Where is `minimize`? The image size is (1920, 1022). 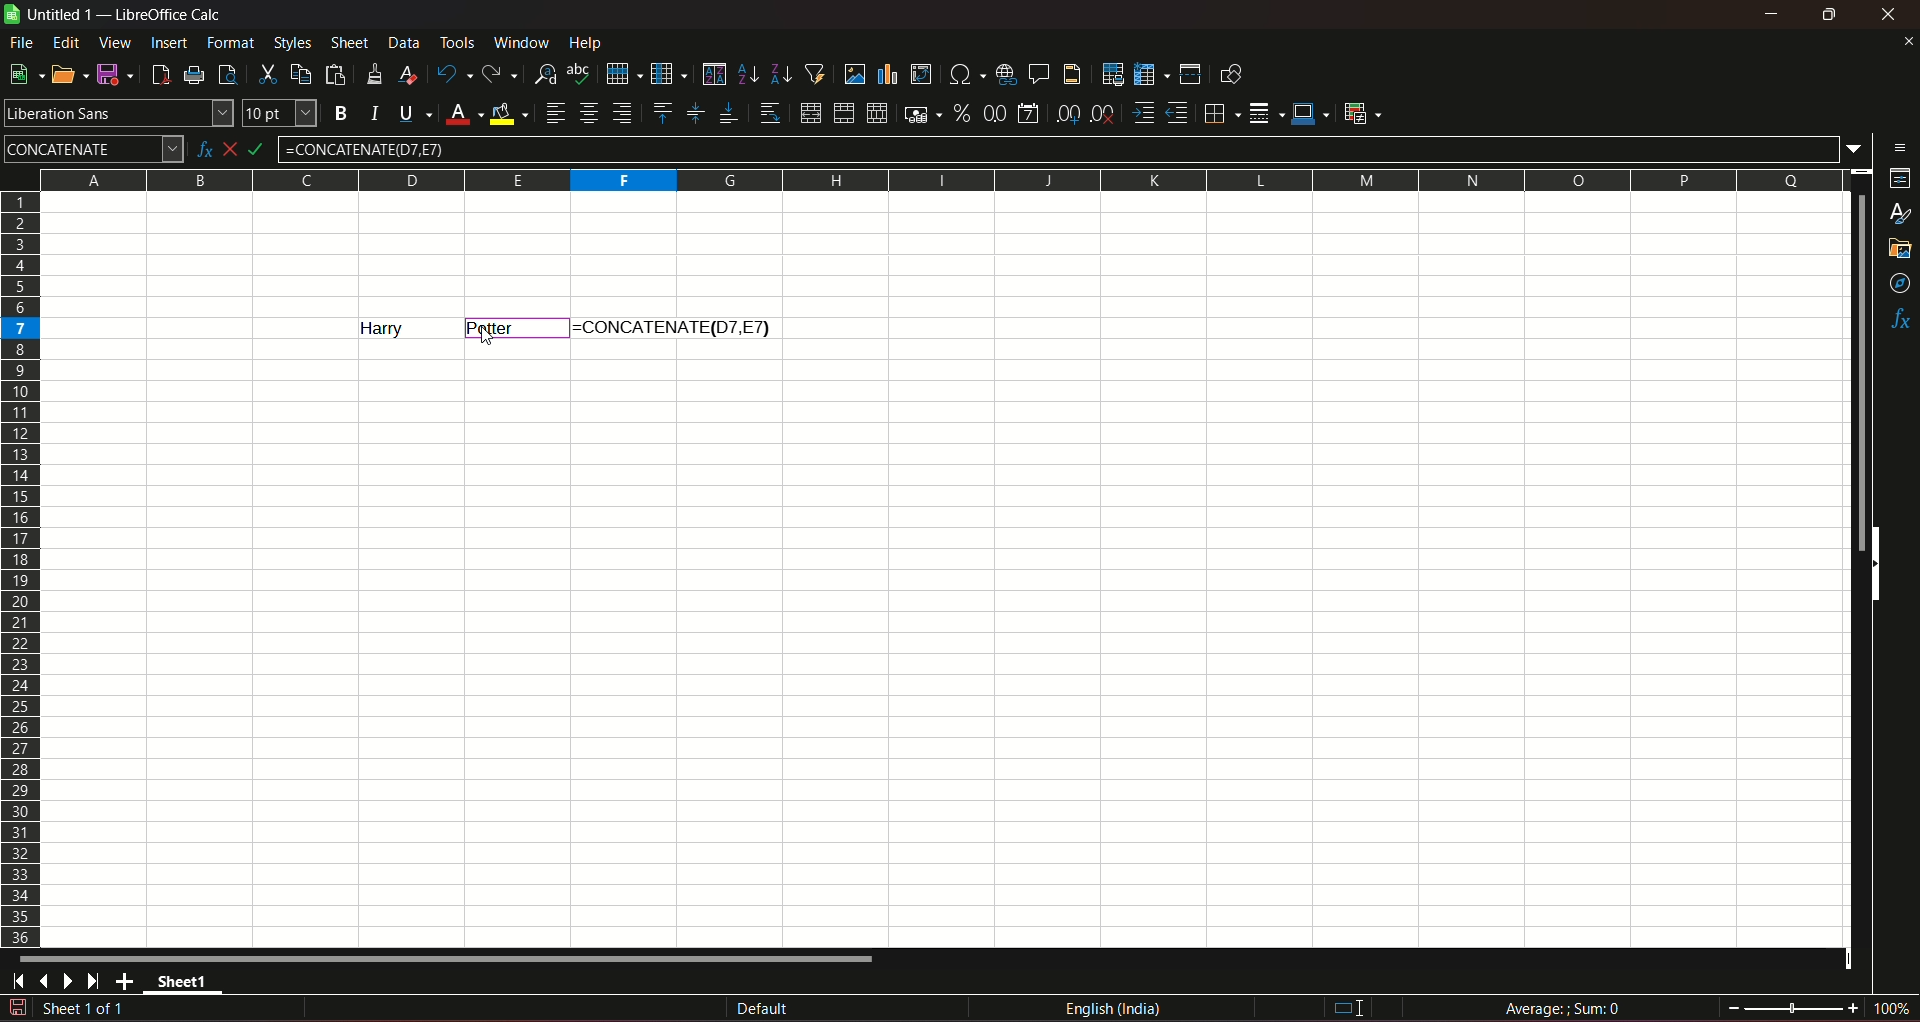
minimize is located at coordinates (1773, 14).